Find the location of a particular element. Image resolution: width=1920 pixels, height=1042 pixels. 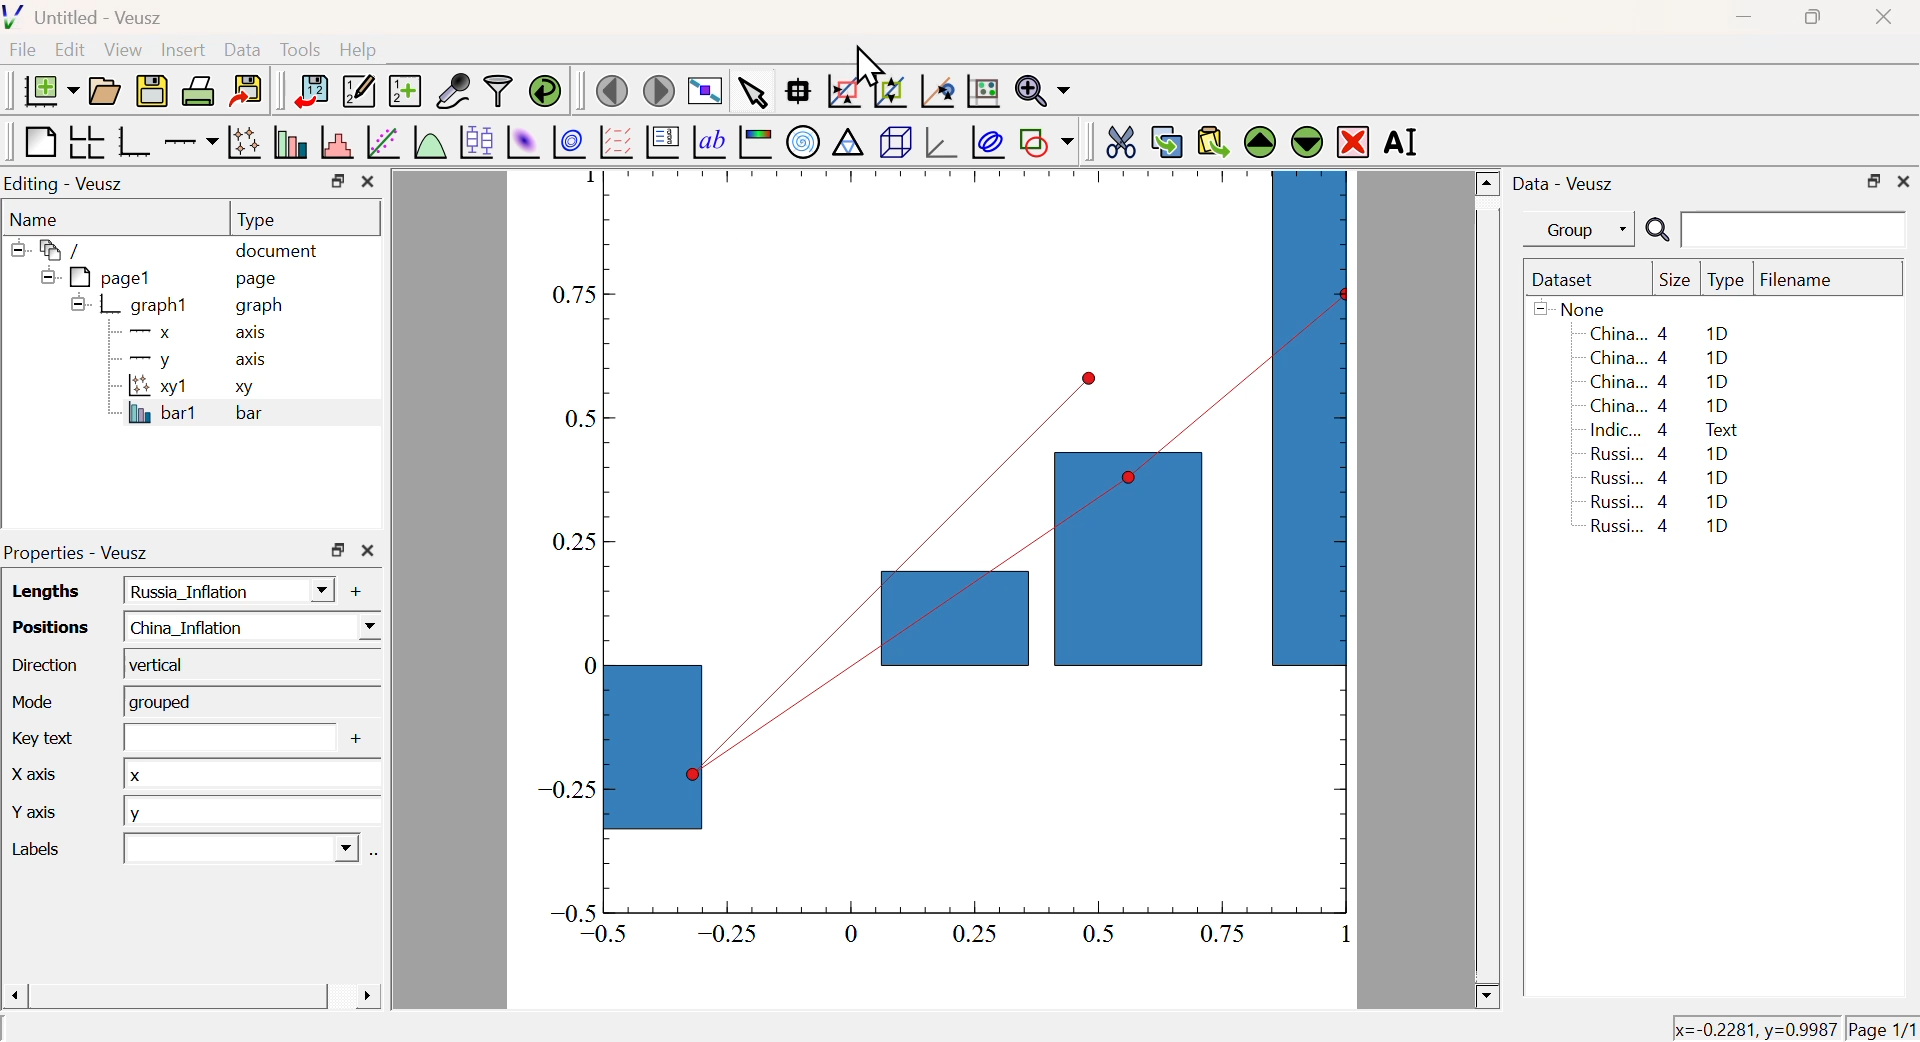

Mode is located at coordinates (30, 699).